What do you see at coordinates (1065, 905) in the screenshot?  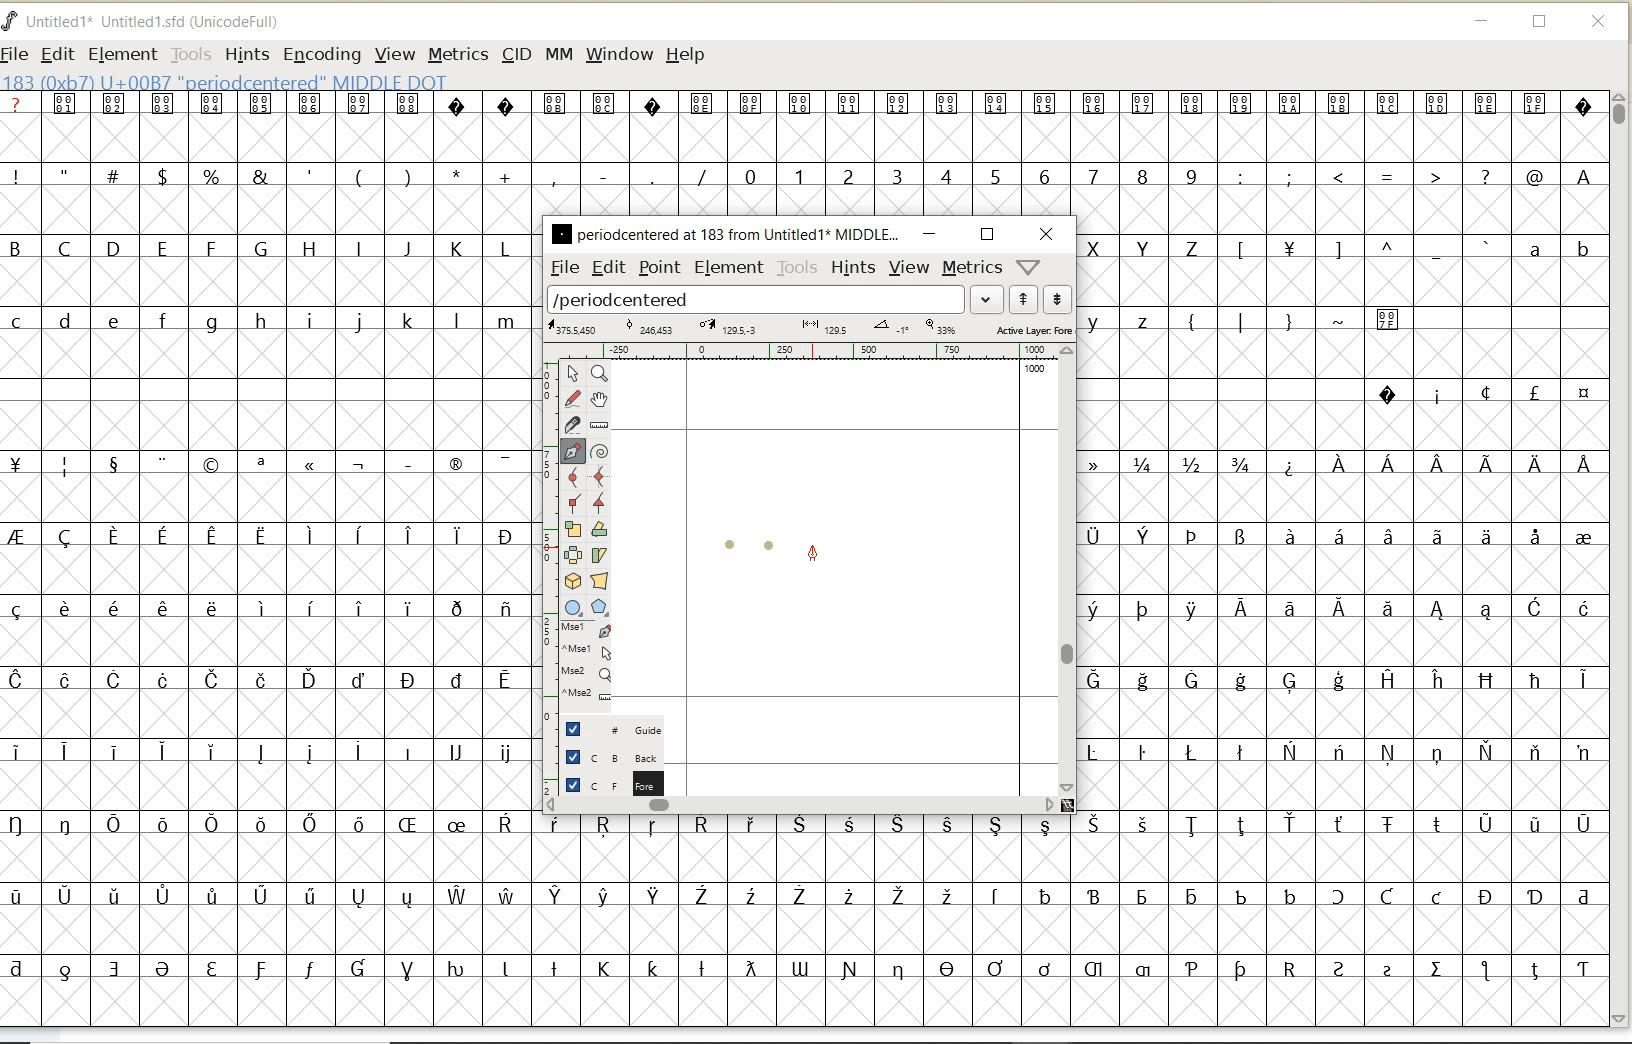 I see `special characters` at bounding box center [1065, 905].